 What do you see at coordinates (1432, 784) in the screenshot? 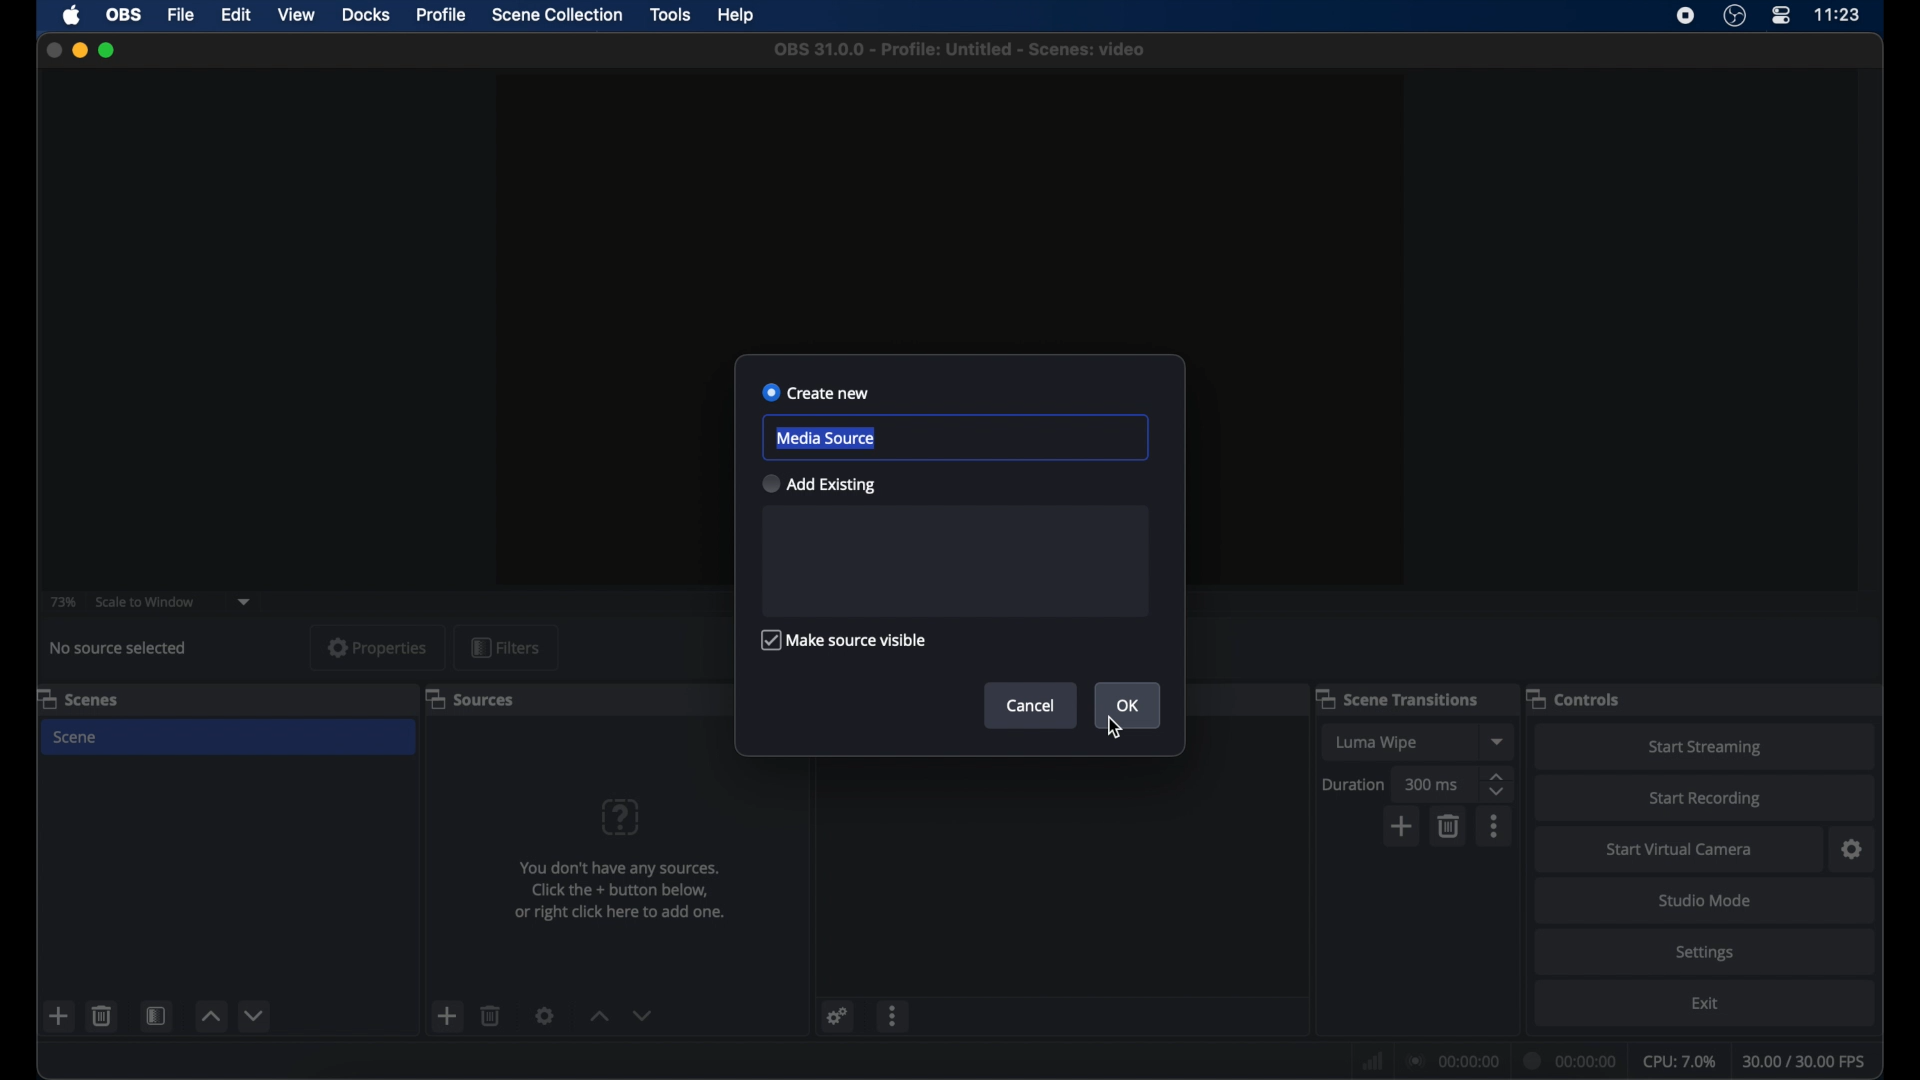
I see `300 ms` at bounding box center [1432, 784].